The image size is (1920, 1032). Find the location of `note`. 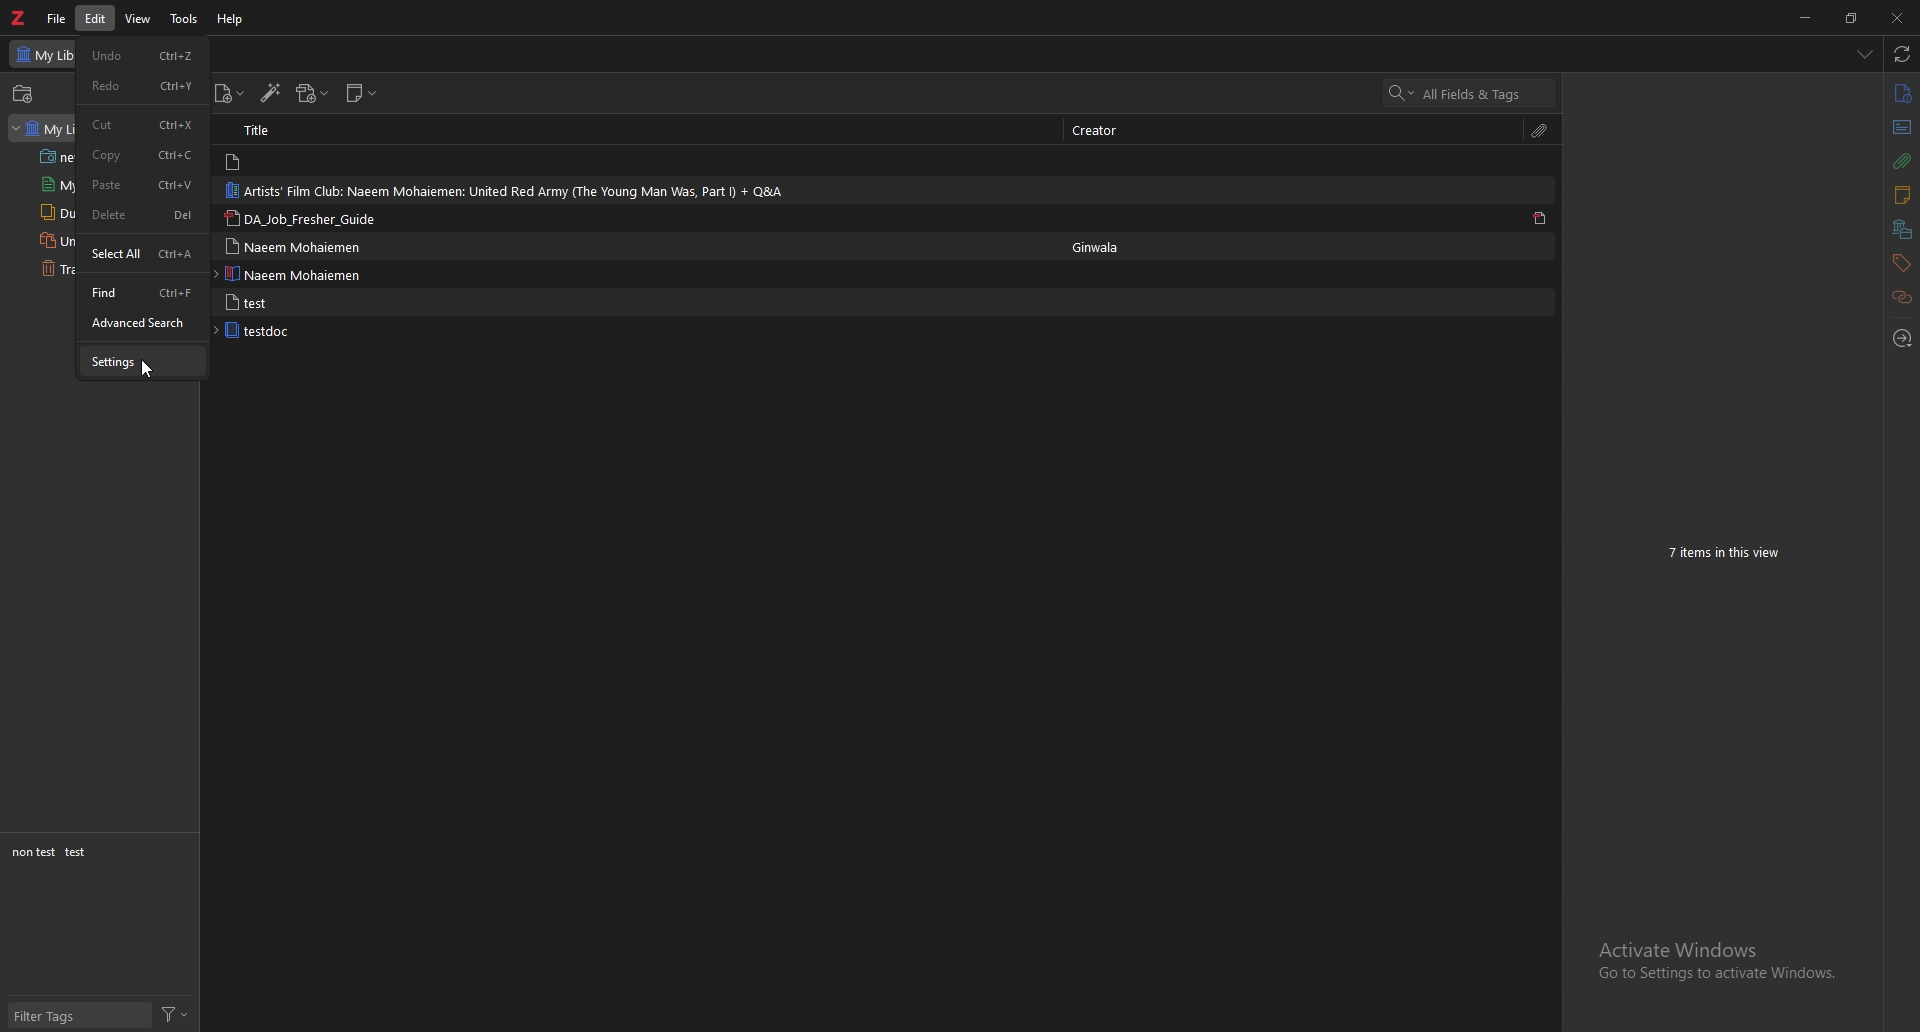

note is located at coordinates (289, 162).